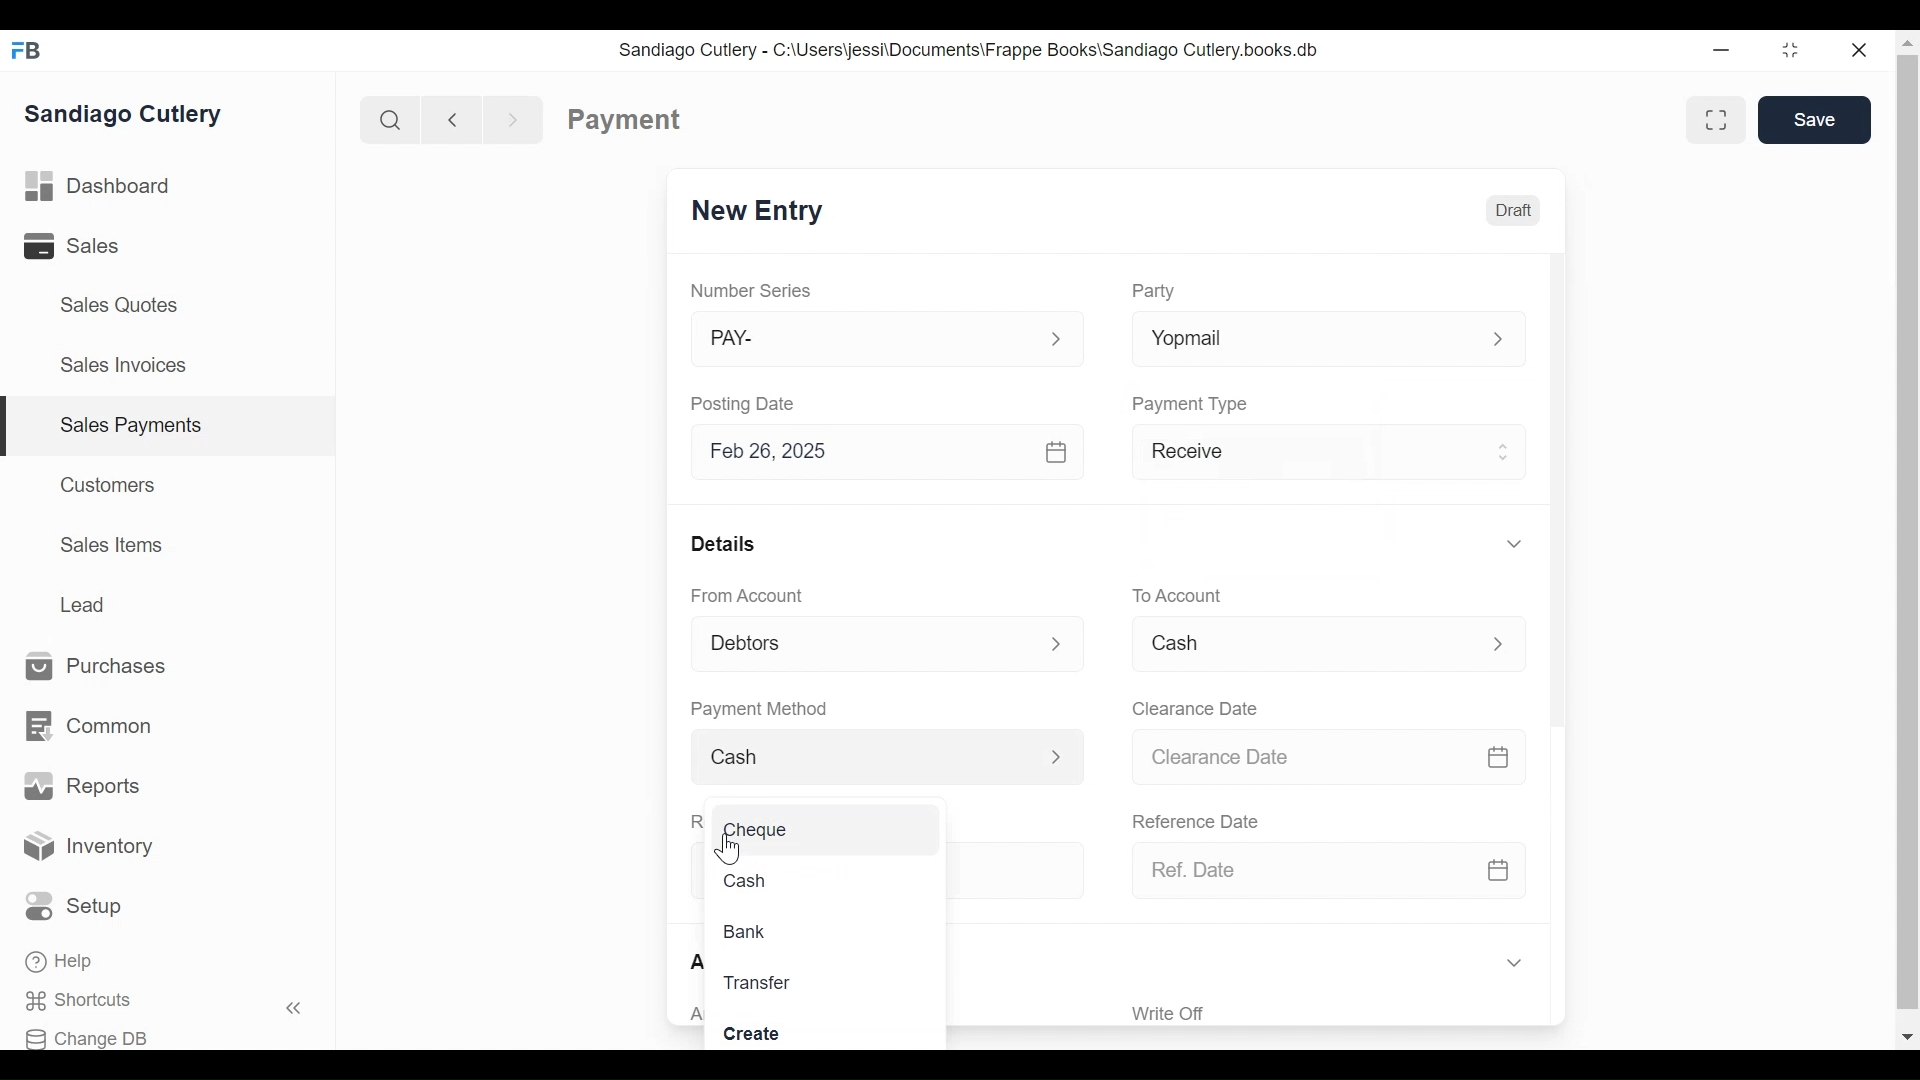 The image size is (1920, 1080). What do you see at coordinates (1308, 451) in the screenshot?
I see `Receive` at bounding box center [1308, 451].